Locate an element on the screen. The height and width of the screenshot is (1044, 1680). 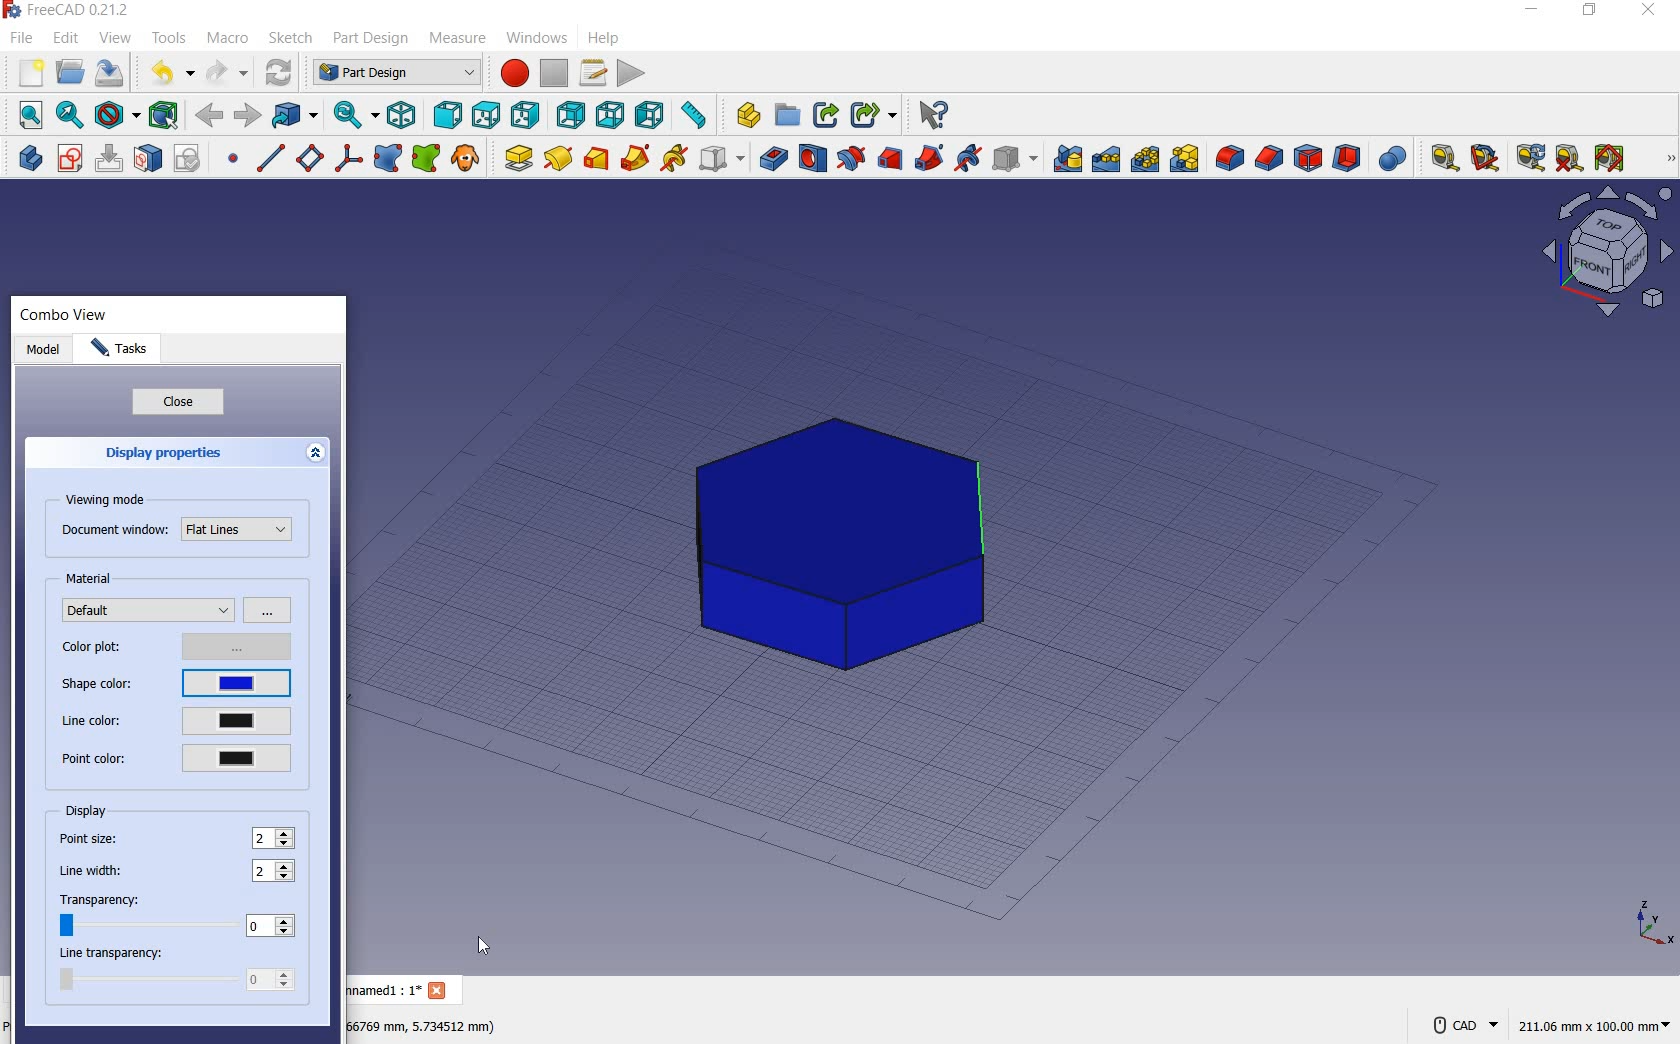
RESTORE DOWN is located at coordinates (1591, 13).